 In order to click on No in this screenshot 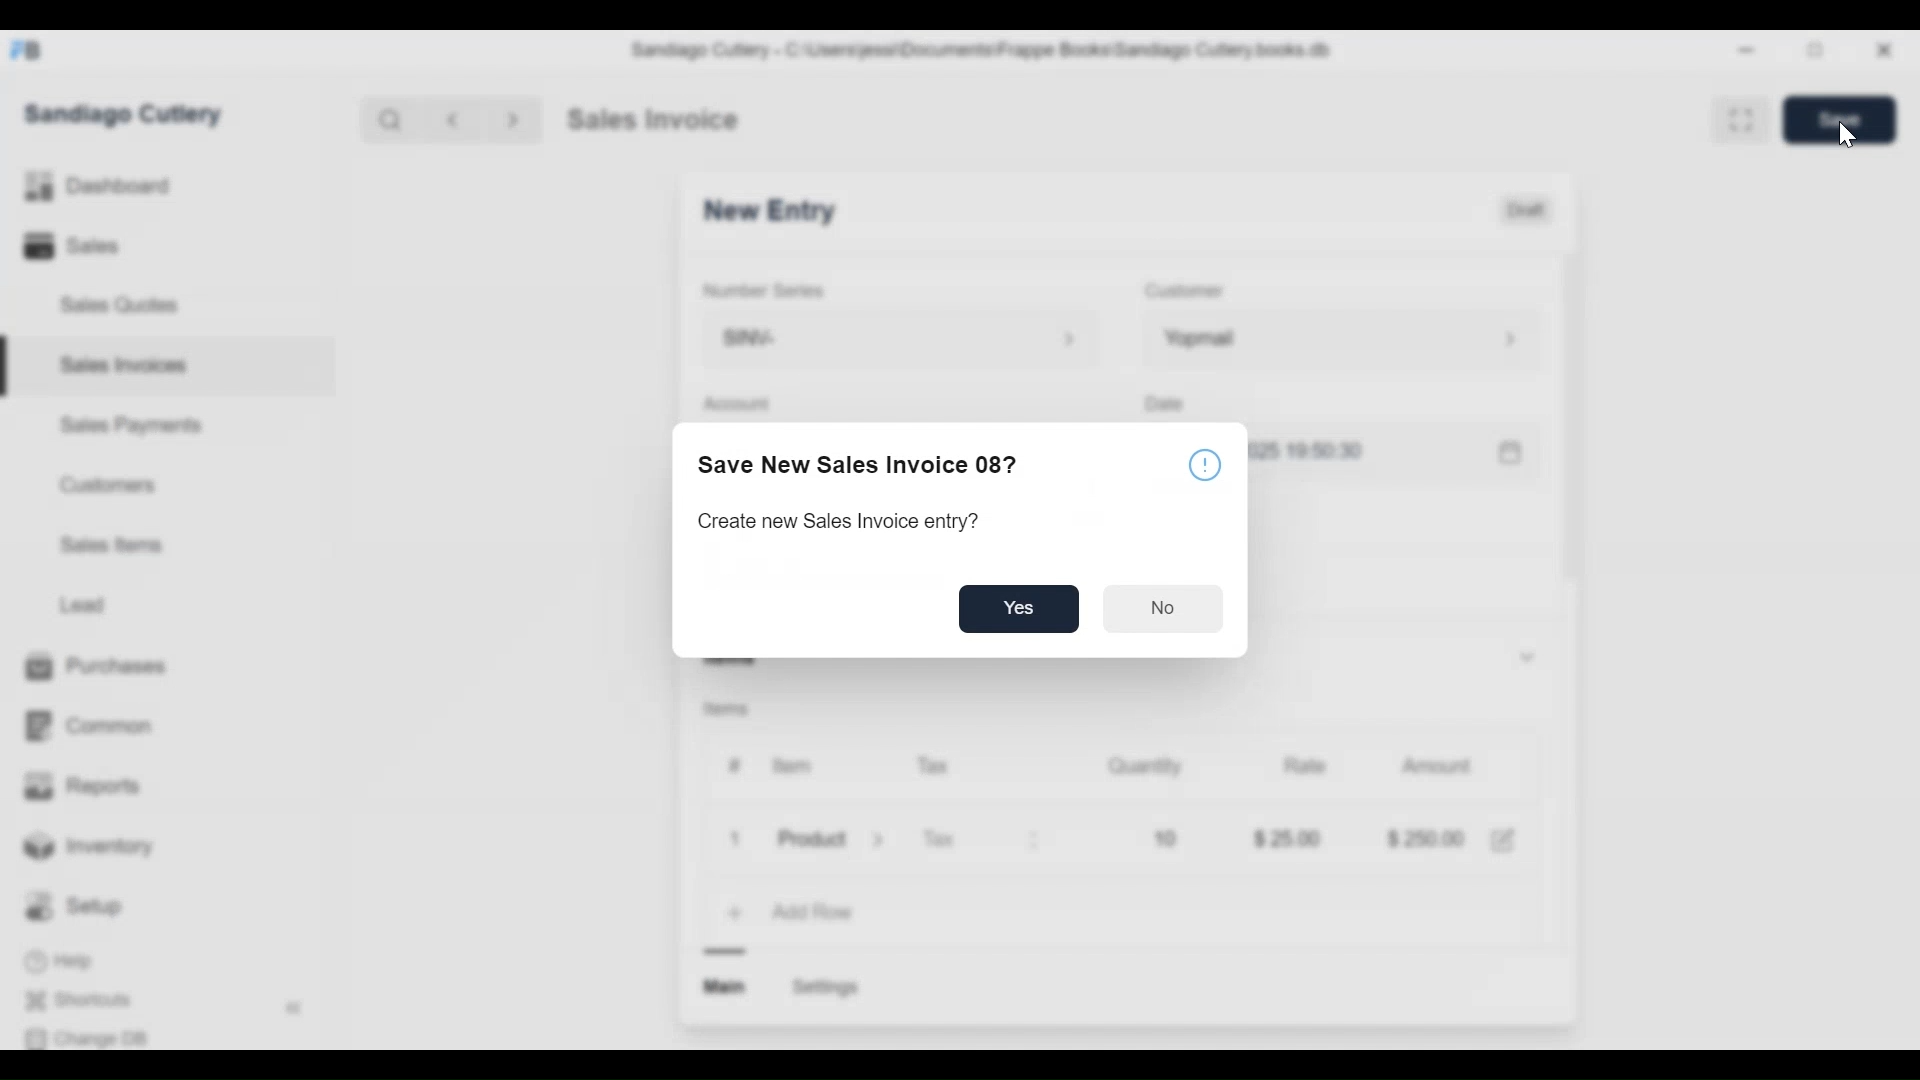, I will do `click(1162, 608)`.